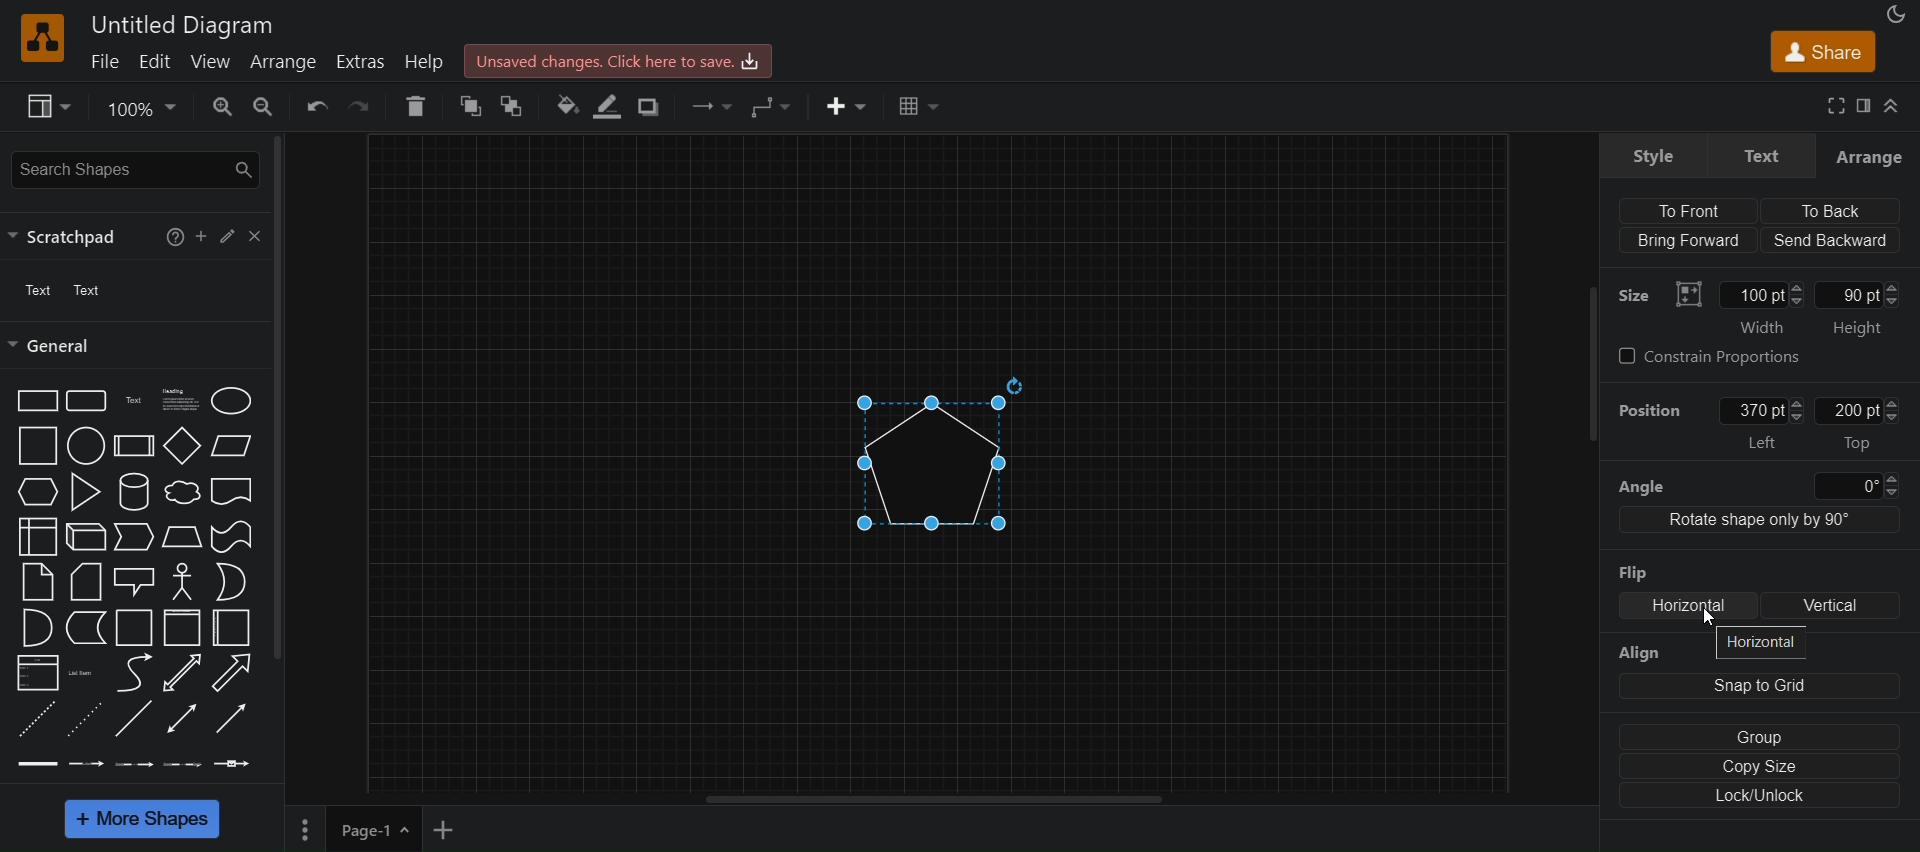  What do you see at coordinates (38, 492) in the screenshot?
I see `Hexagon` at bounding box center [38, 492].